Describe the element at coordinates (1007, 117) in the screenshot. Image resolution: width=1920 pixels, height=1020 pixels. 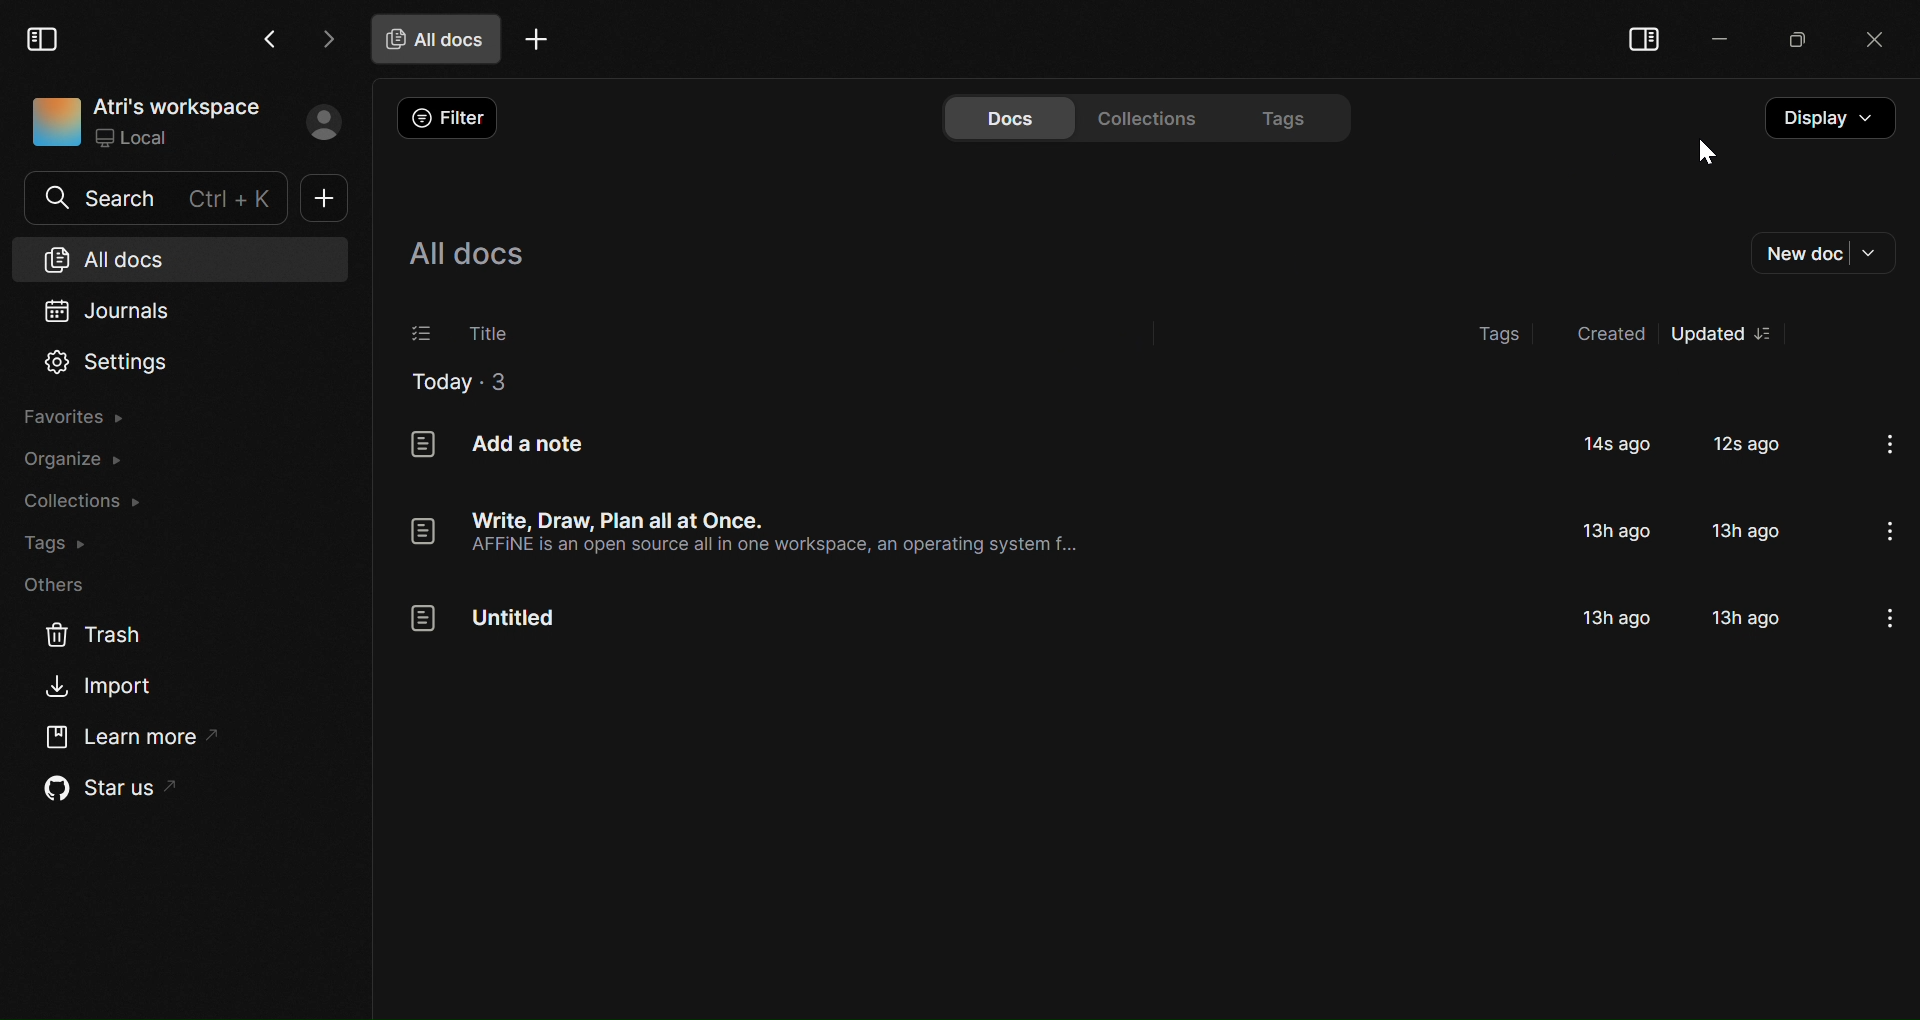
I see `Docs` at that location.